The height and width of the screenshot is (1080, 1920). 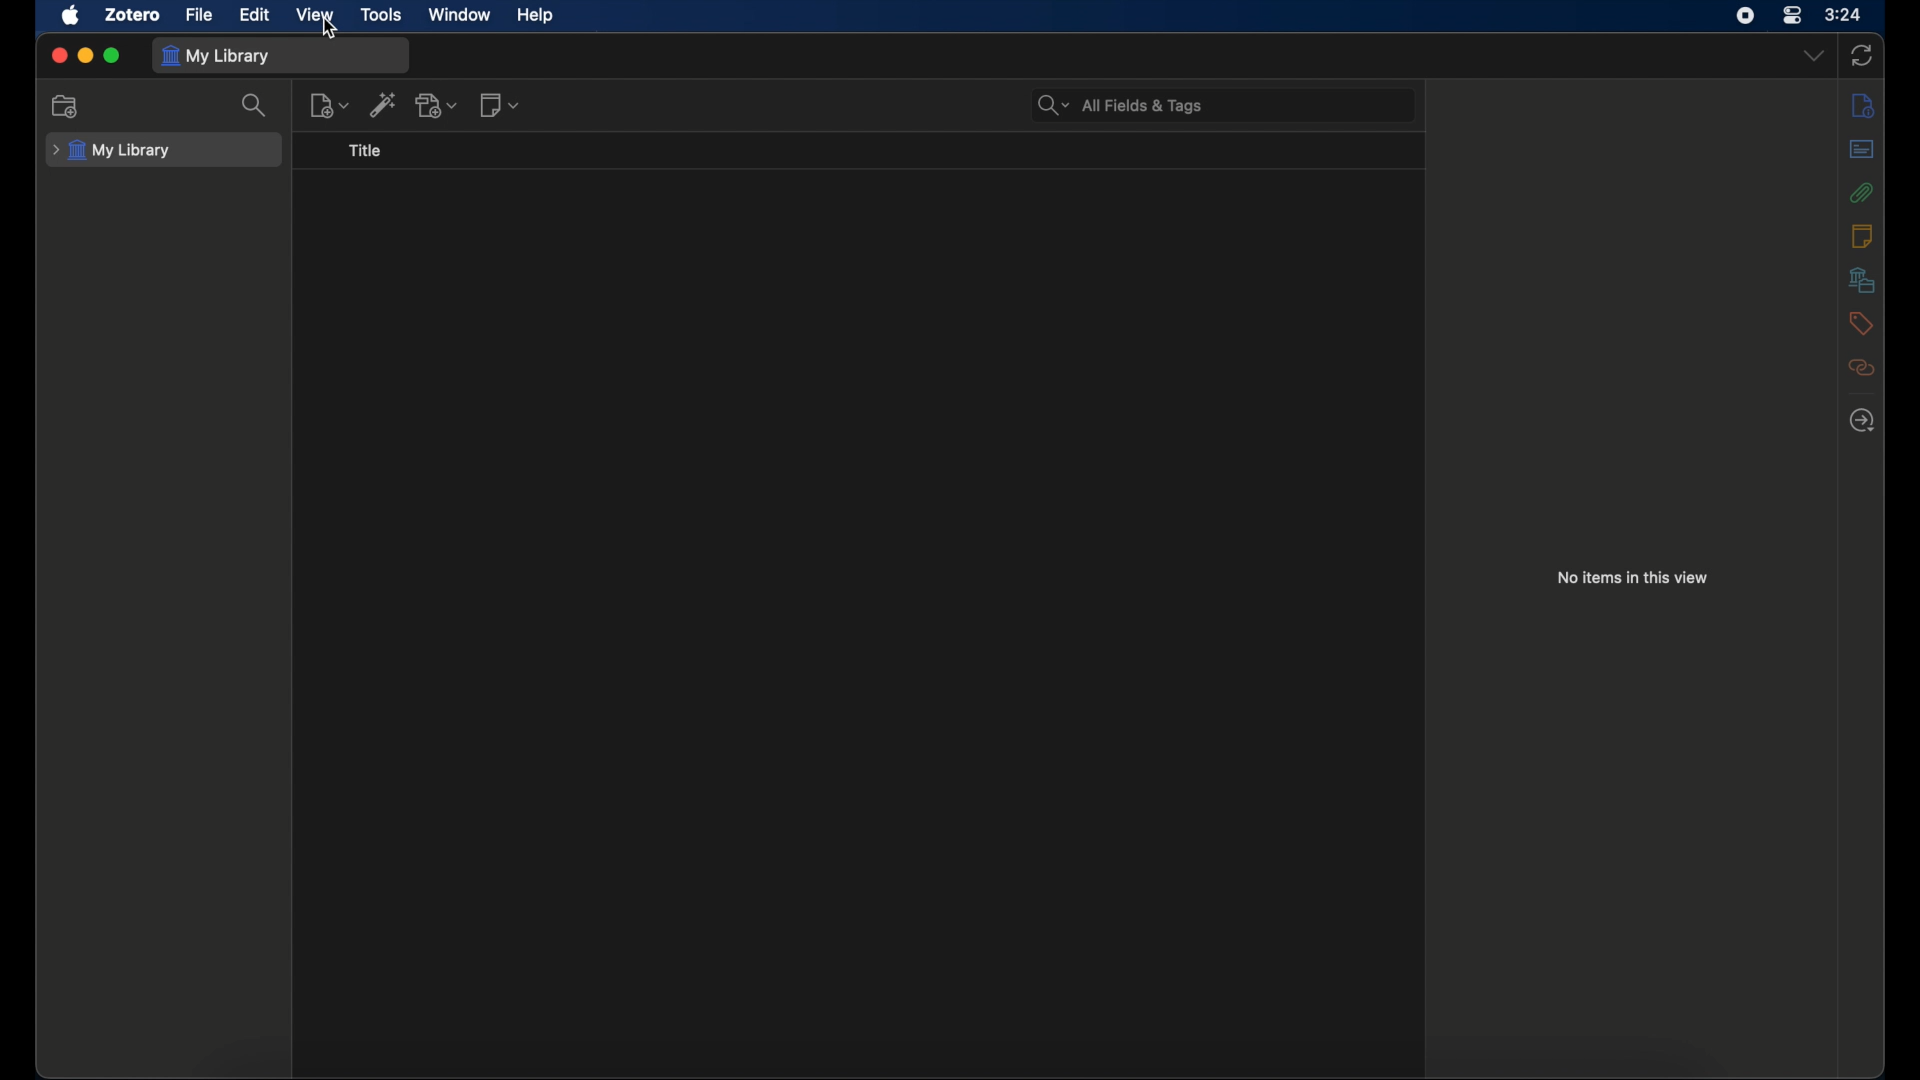 What do you see at coordinates (500, 106) in the screenshot?
I see `new note` at bounding box center [500, 106].